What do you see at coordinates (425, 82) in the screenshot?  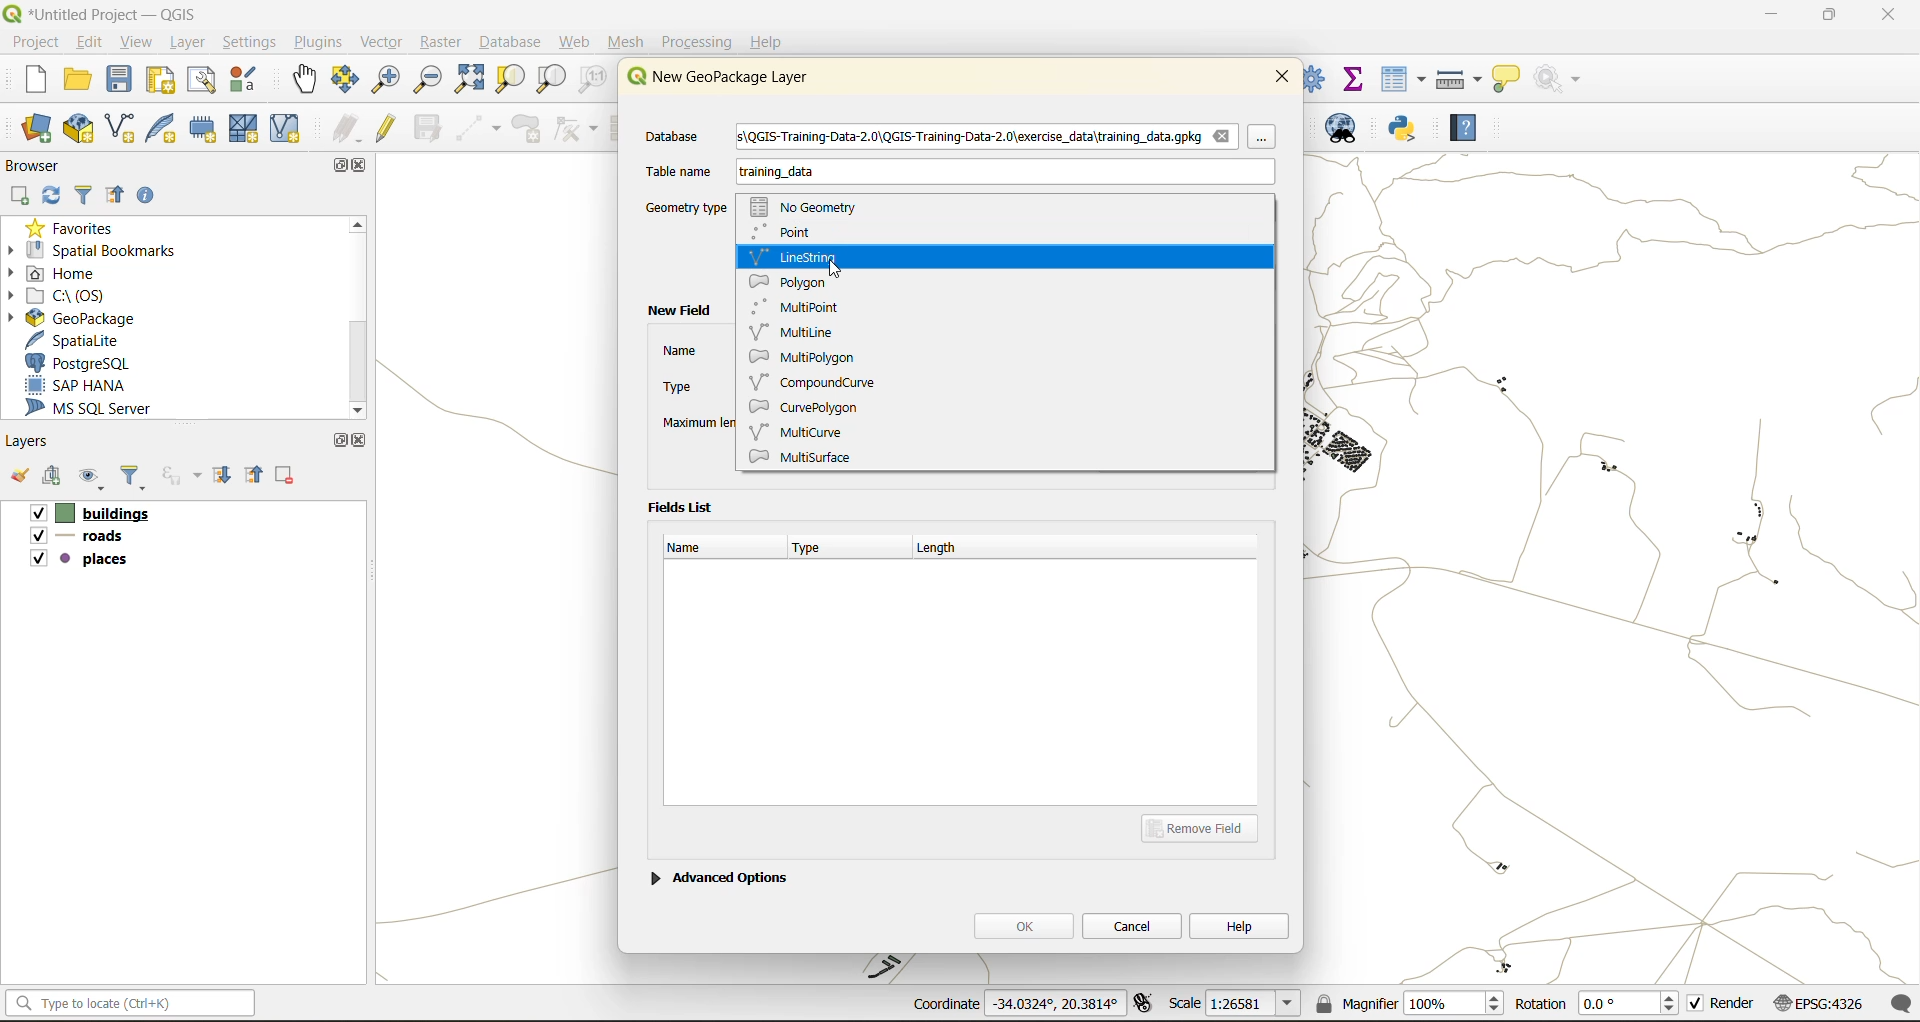 I see `zoom out` at bounding box center [425, 82].